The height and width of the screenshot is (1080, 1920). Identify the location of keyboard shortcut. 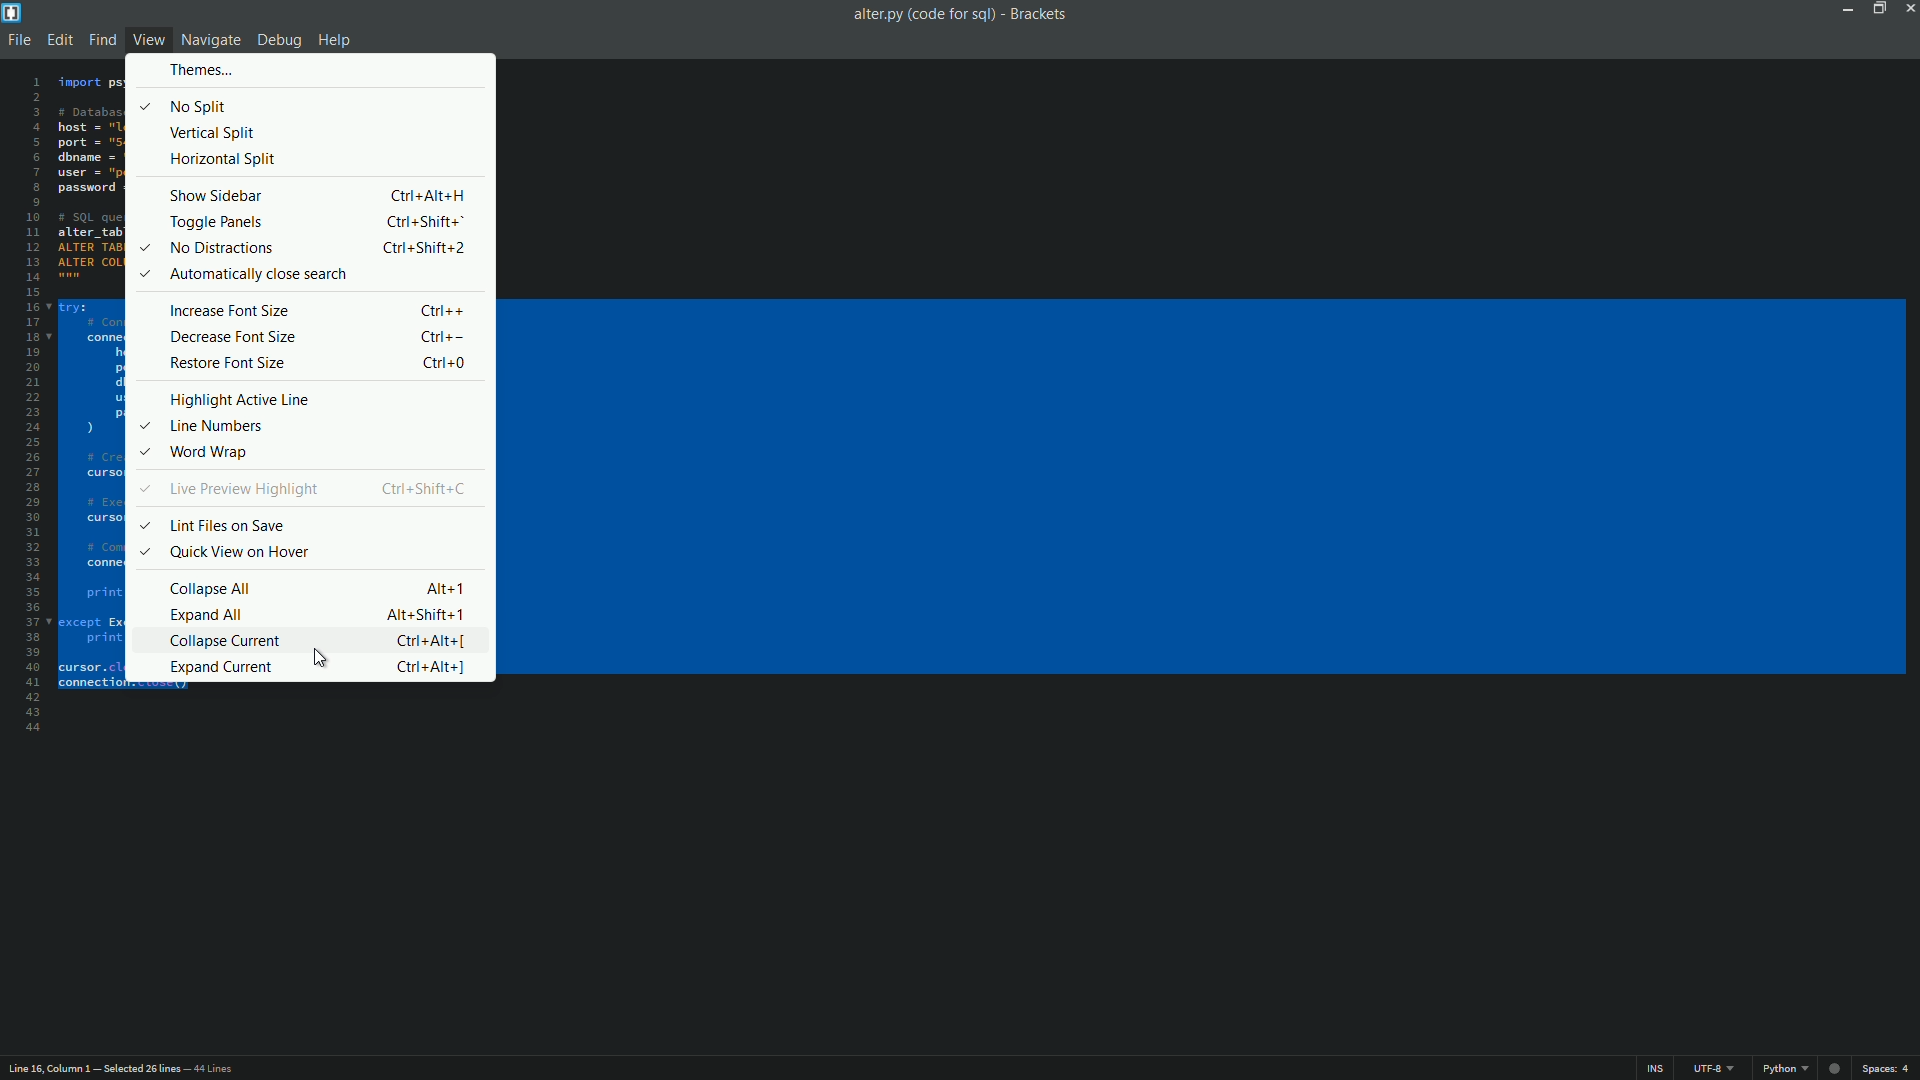
(449, 589).